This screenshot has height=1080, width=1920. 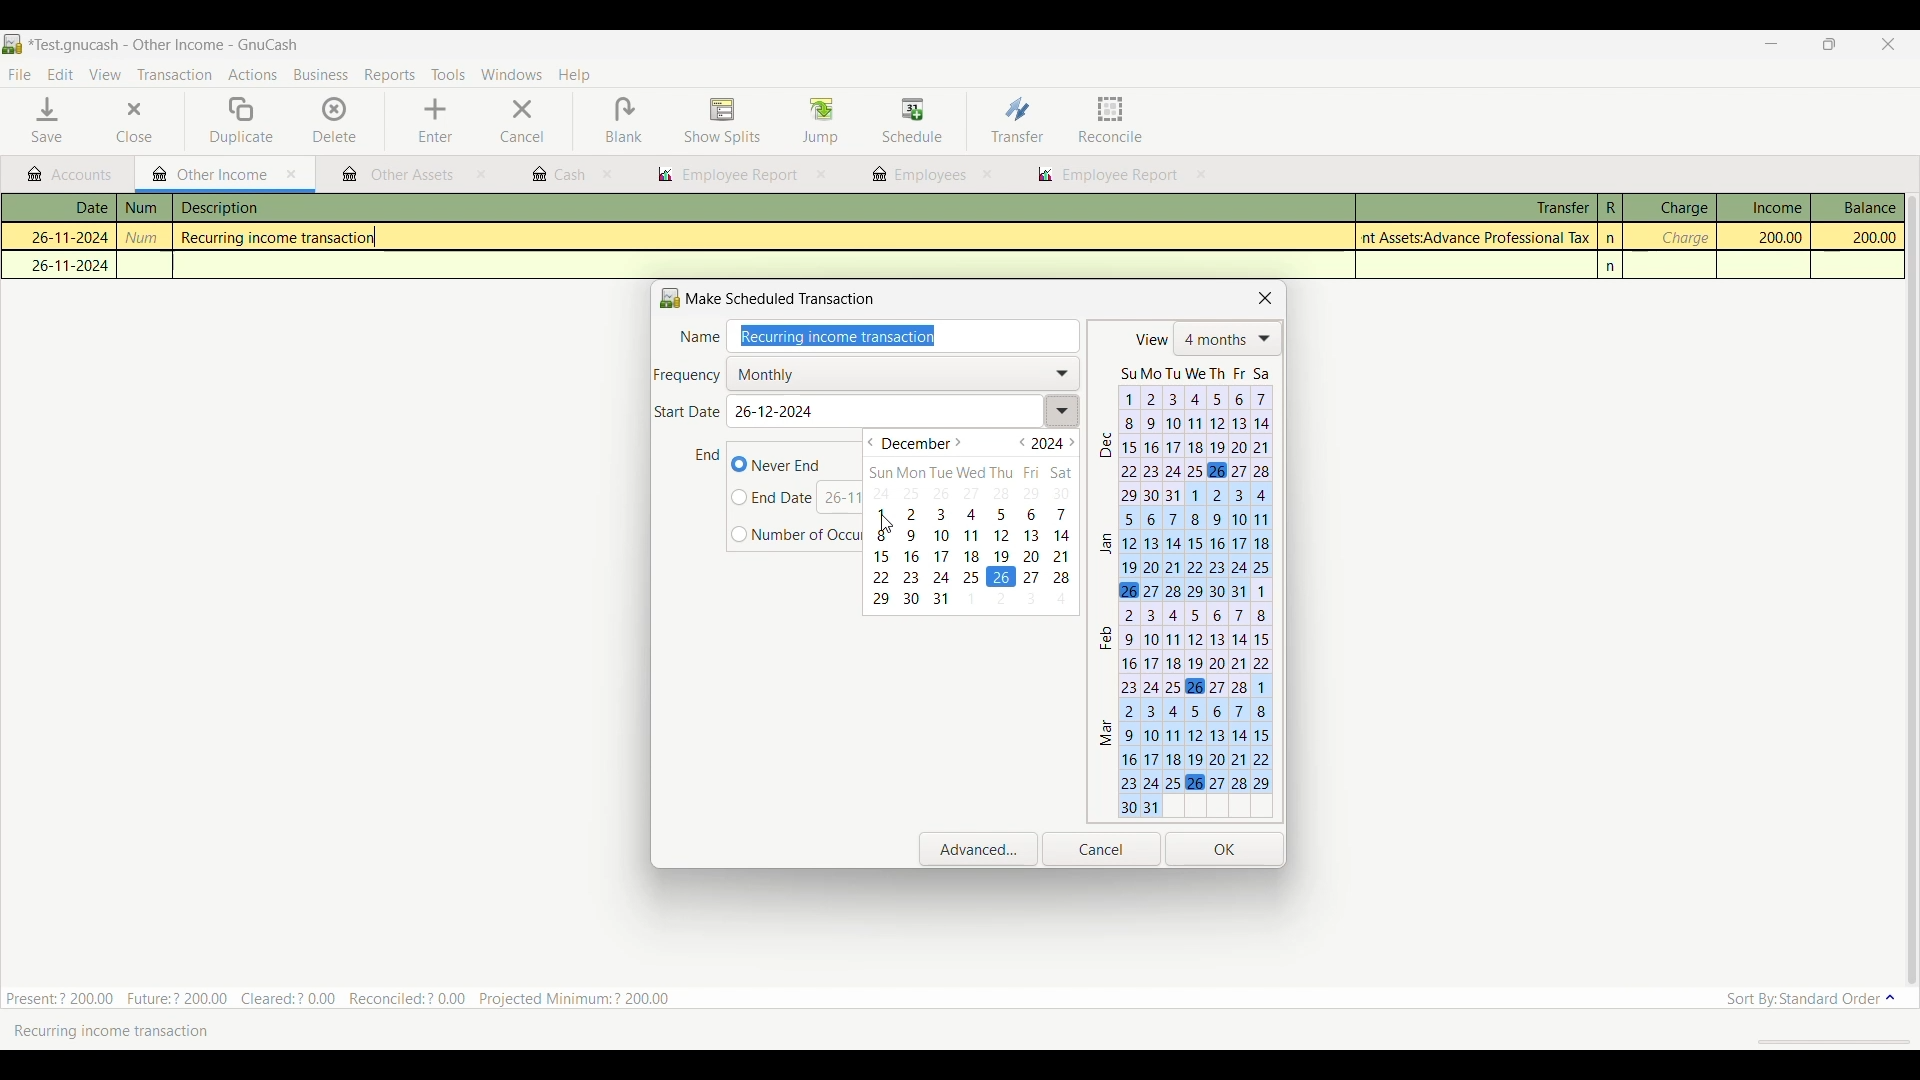 I want to click on Go to next month, so click(x=958, y=443).